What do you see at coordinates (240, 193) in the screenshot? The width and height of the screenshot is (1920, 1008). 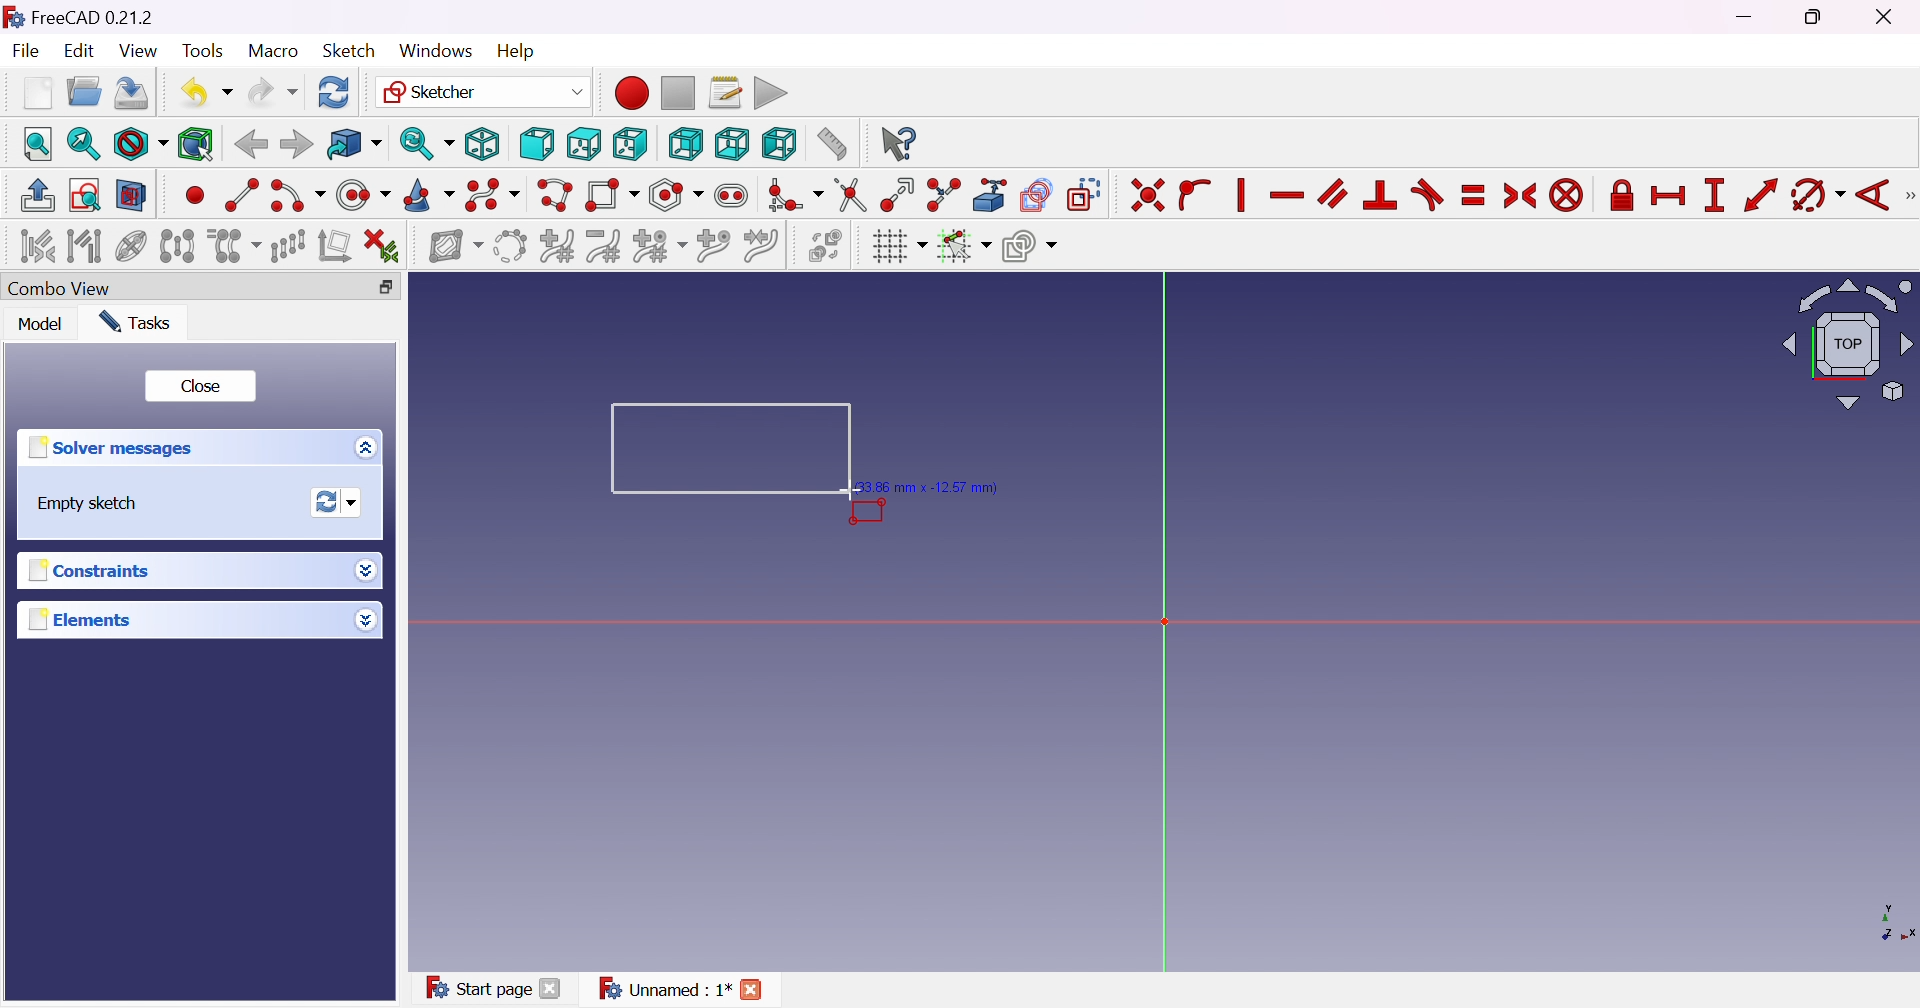 I see `Create line` at bounding box center [240, 193].